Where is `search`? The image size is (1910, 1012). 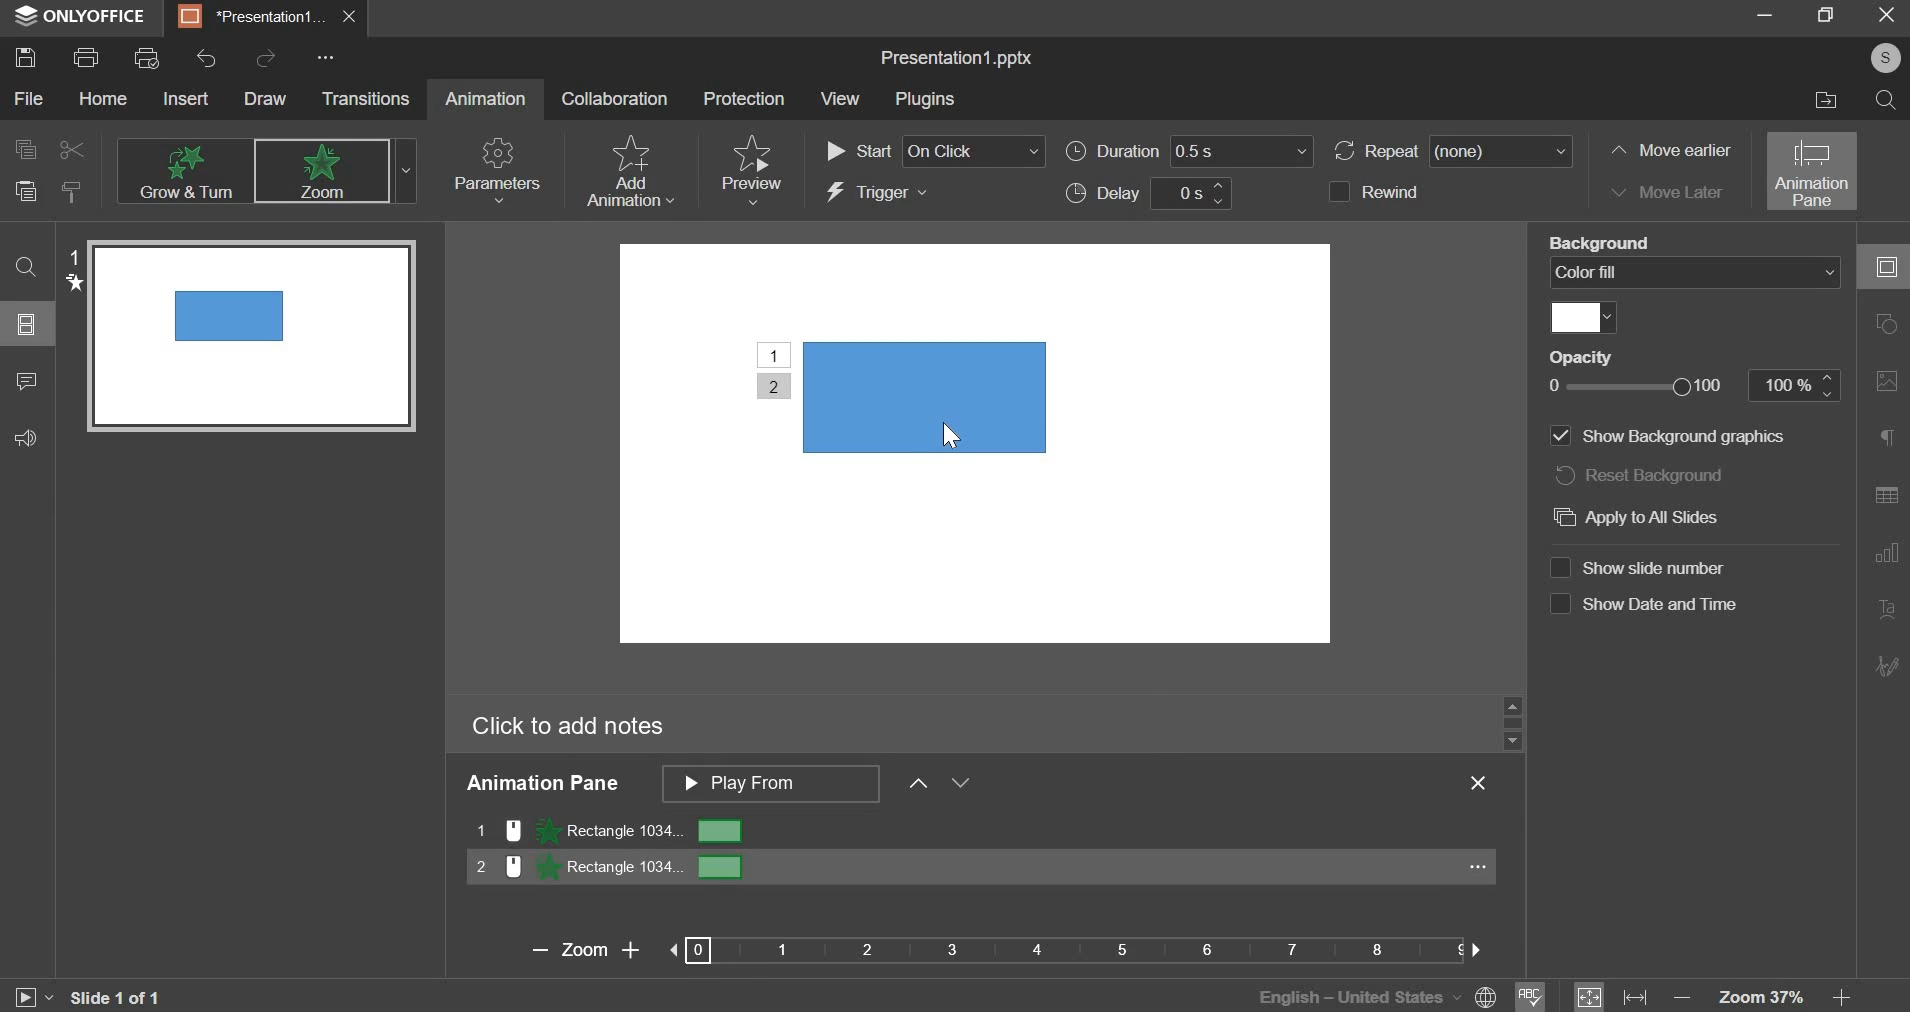
search is located at coordinates (30, 266).